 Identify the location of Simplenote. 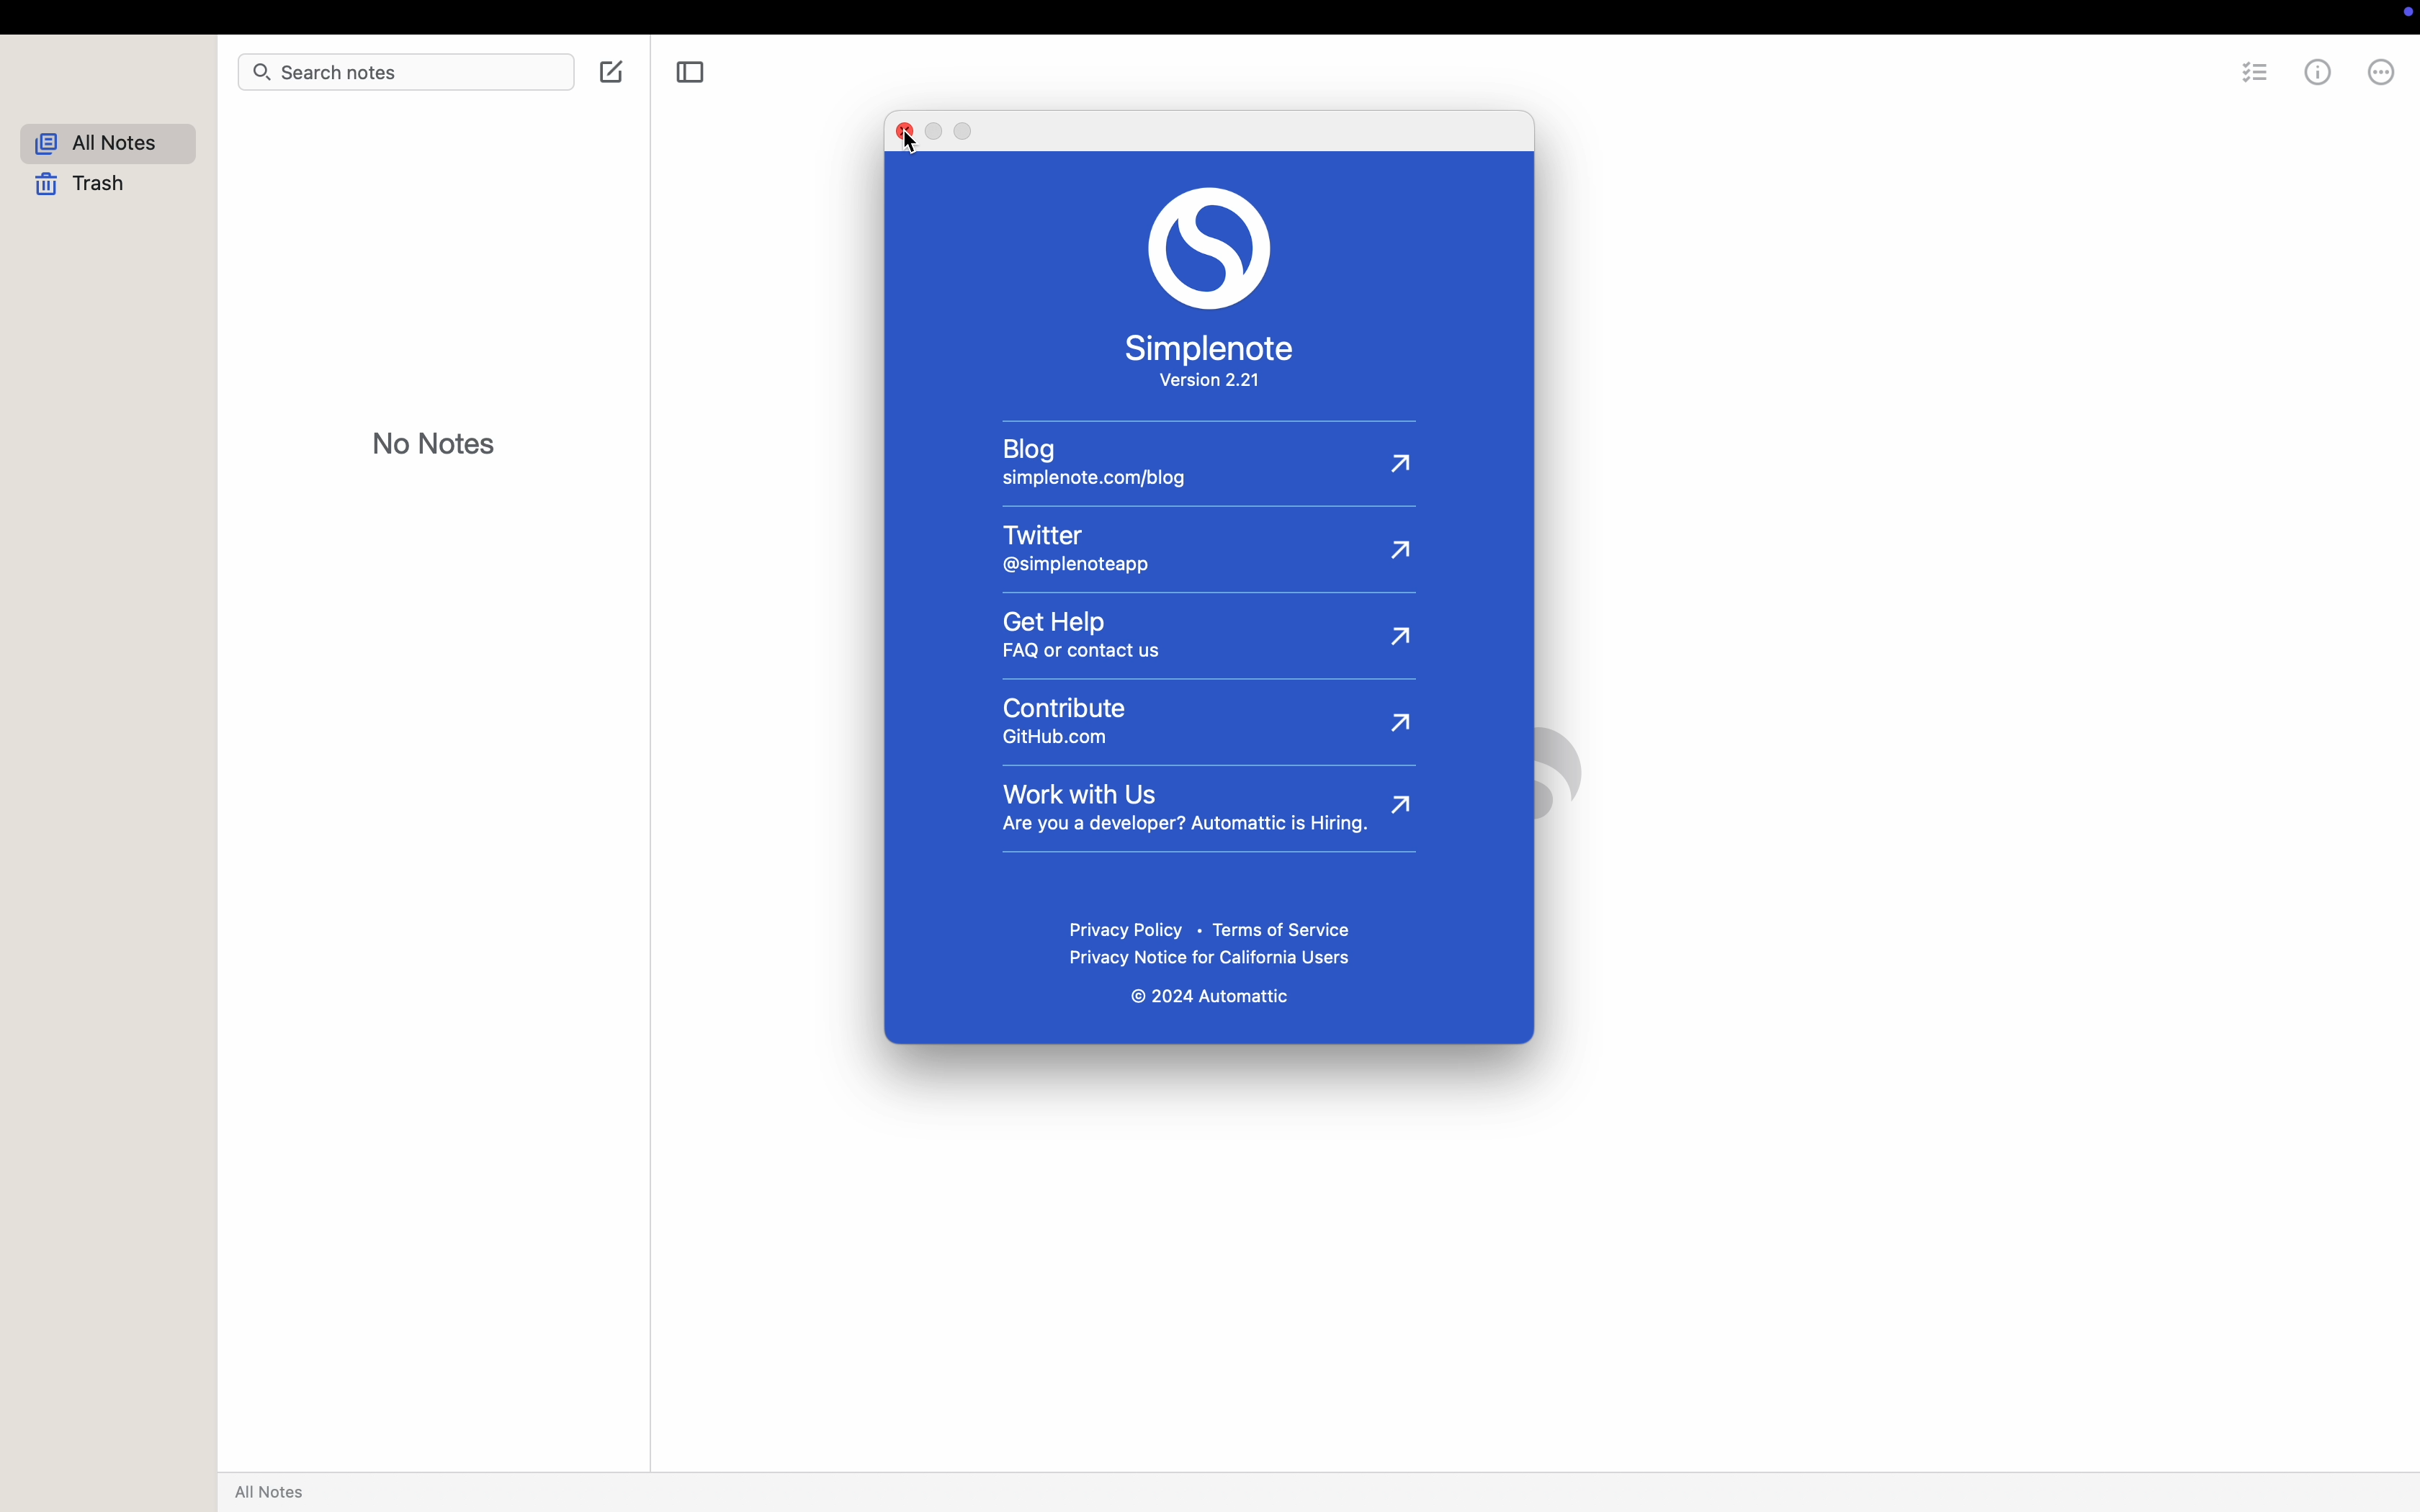
(1215, 348).